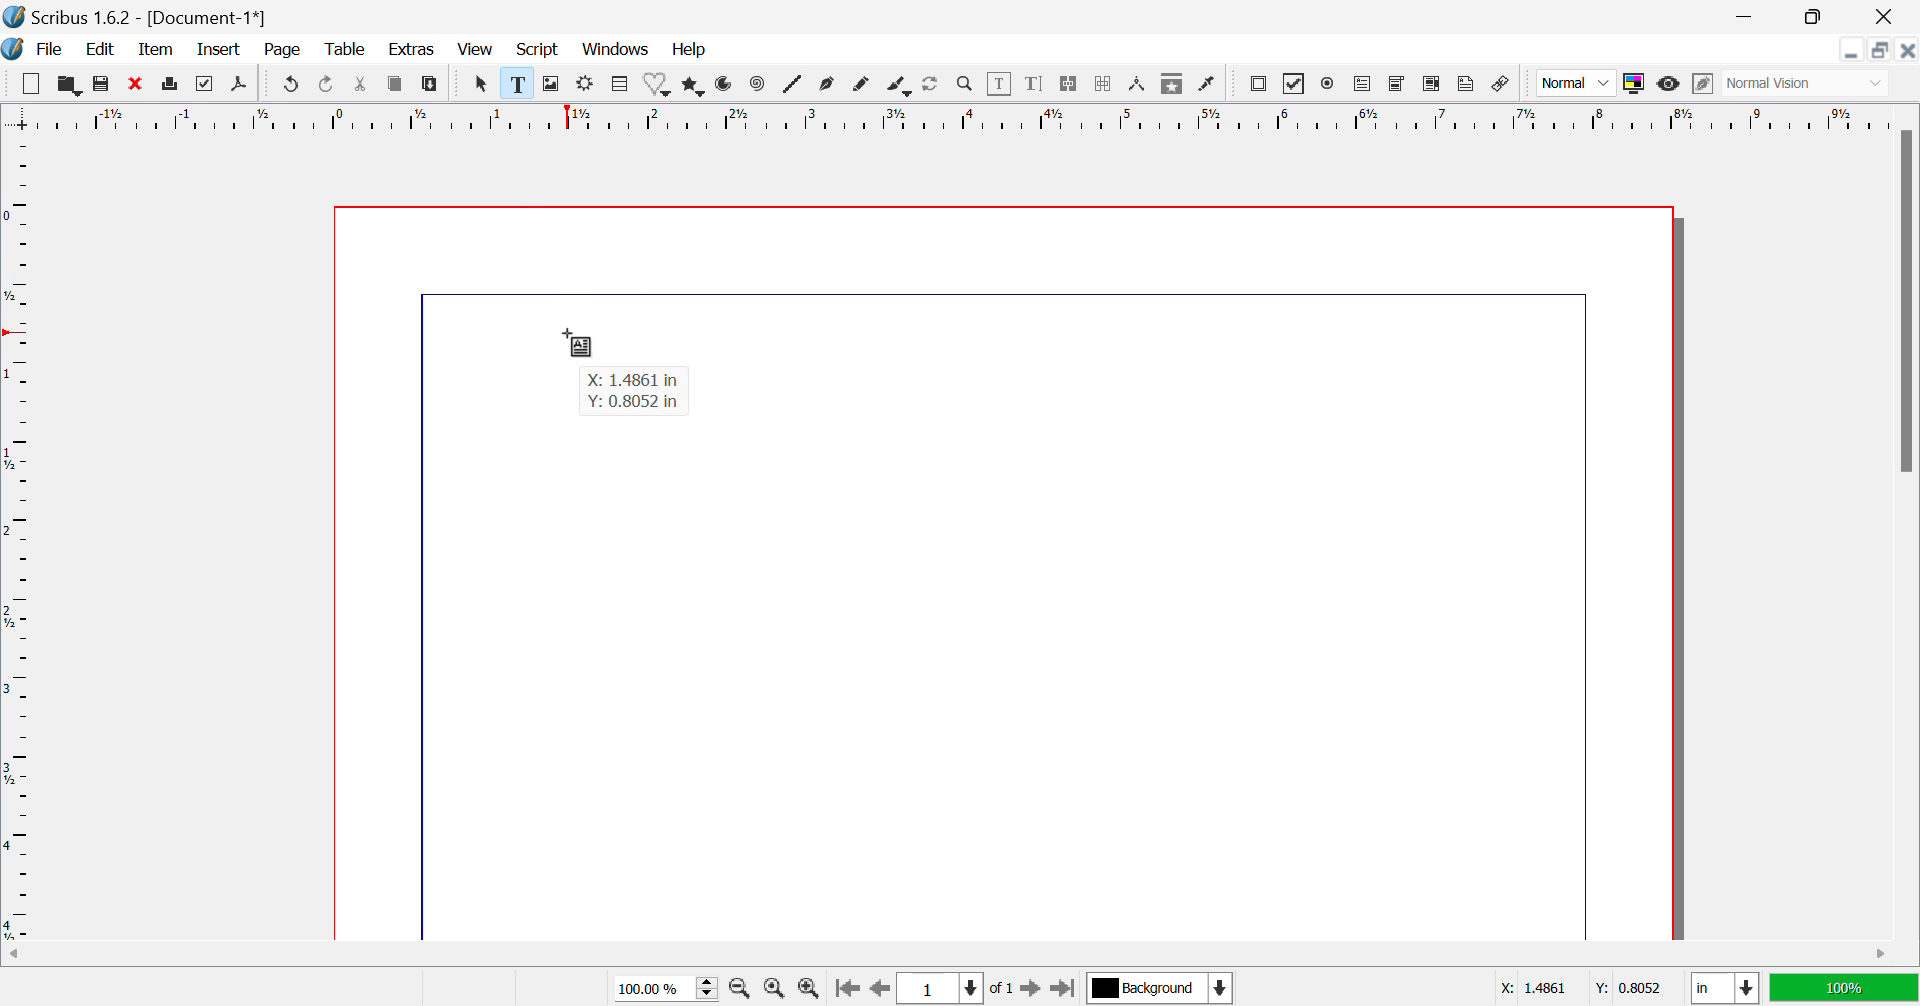 The height and width of the screenshot is (1006, 1920). I want to click on Toggle Color Display, so click(1637, 85).